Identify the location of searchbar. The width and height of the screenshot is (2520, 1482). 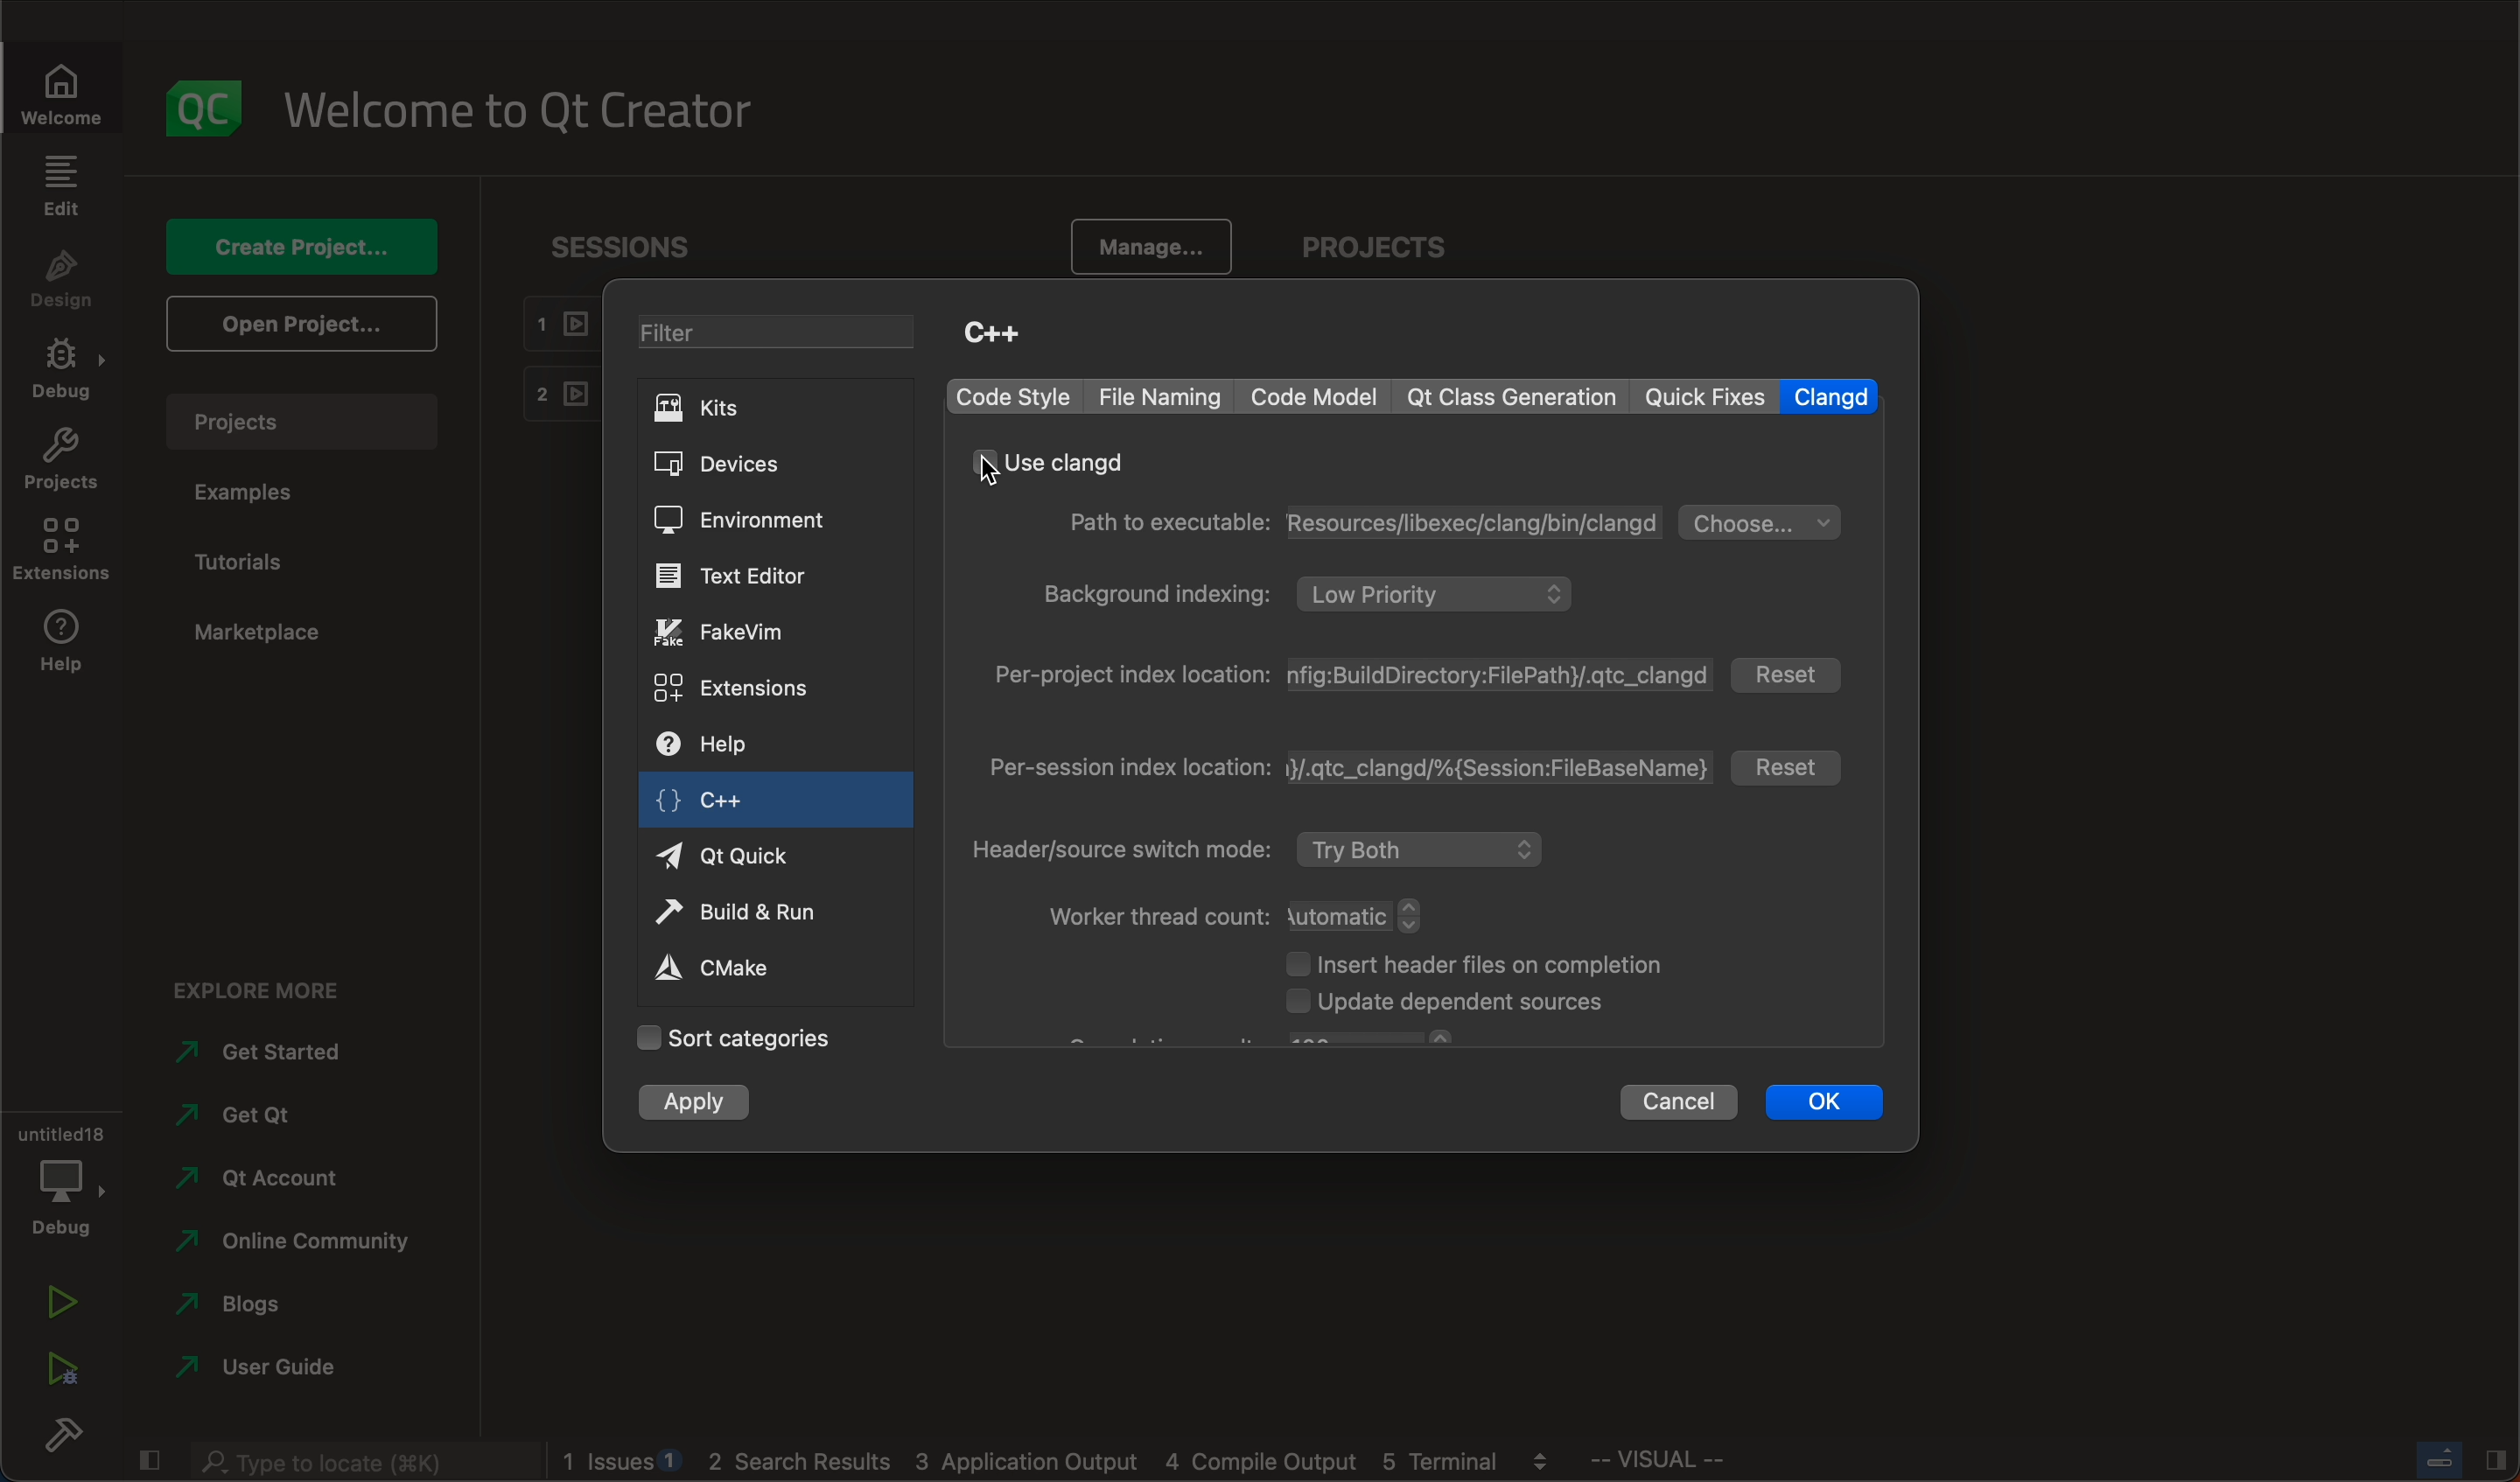
(358, 1463).